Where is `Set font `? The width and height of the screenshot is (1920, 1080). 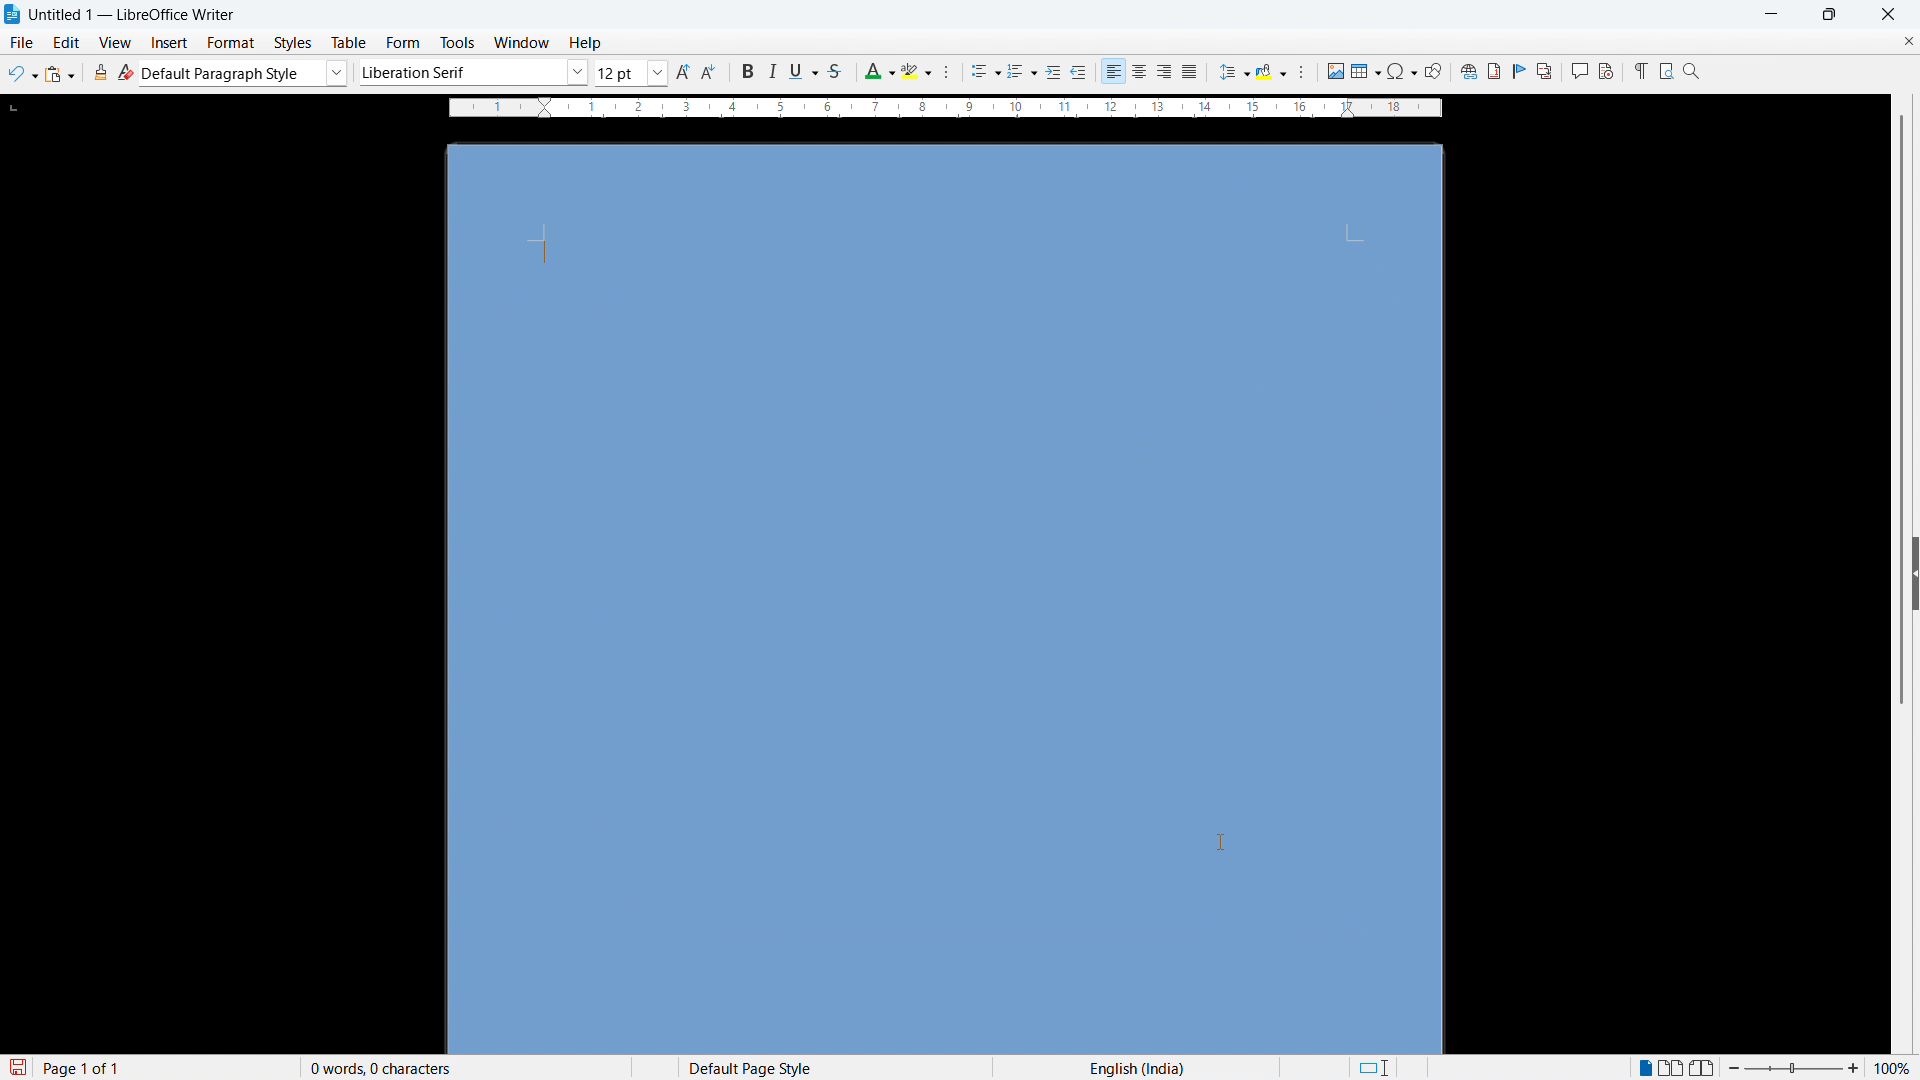
Set font  is located at coordinates (474, 72).